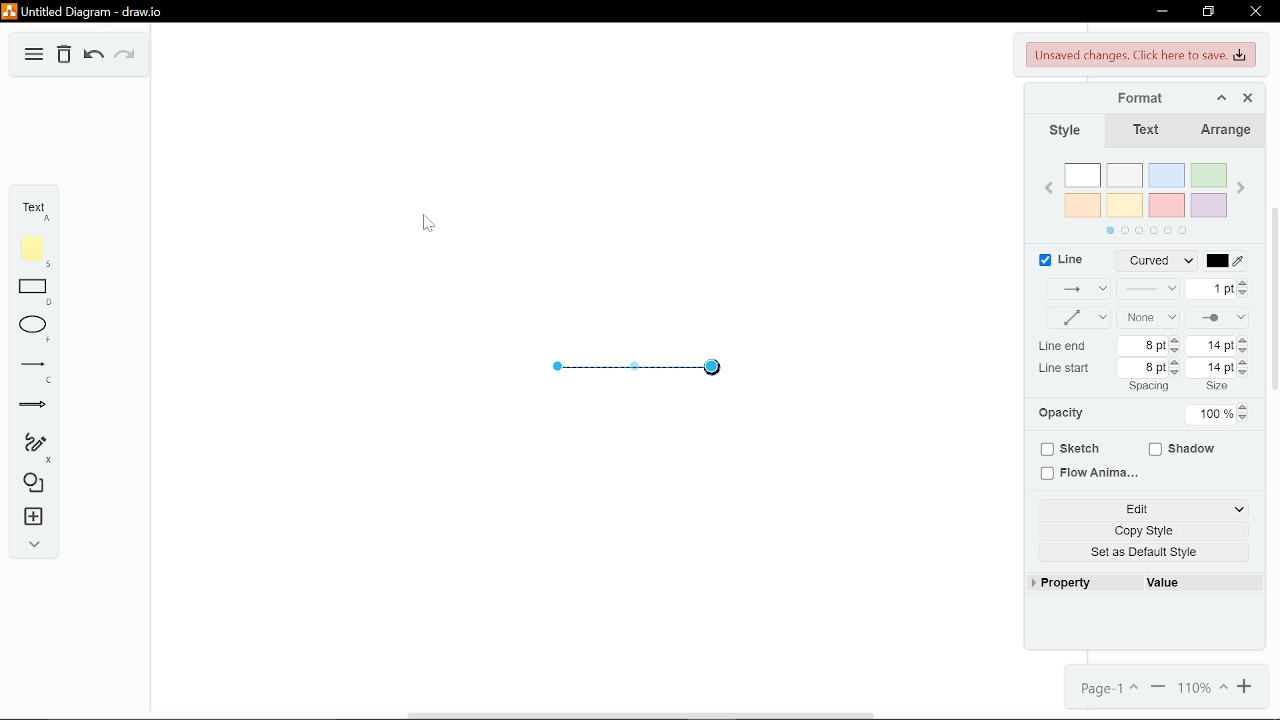  I want to click on Decrease linewidth, so click(1246, 294).